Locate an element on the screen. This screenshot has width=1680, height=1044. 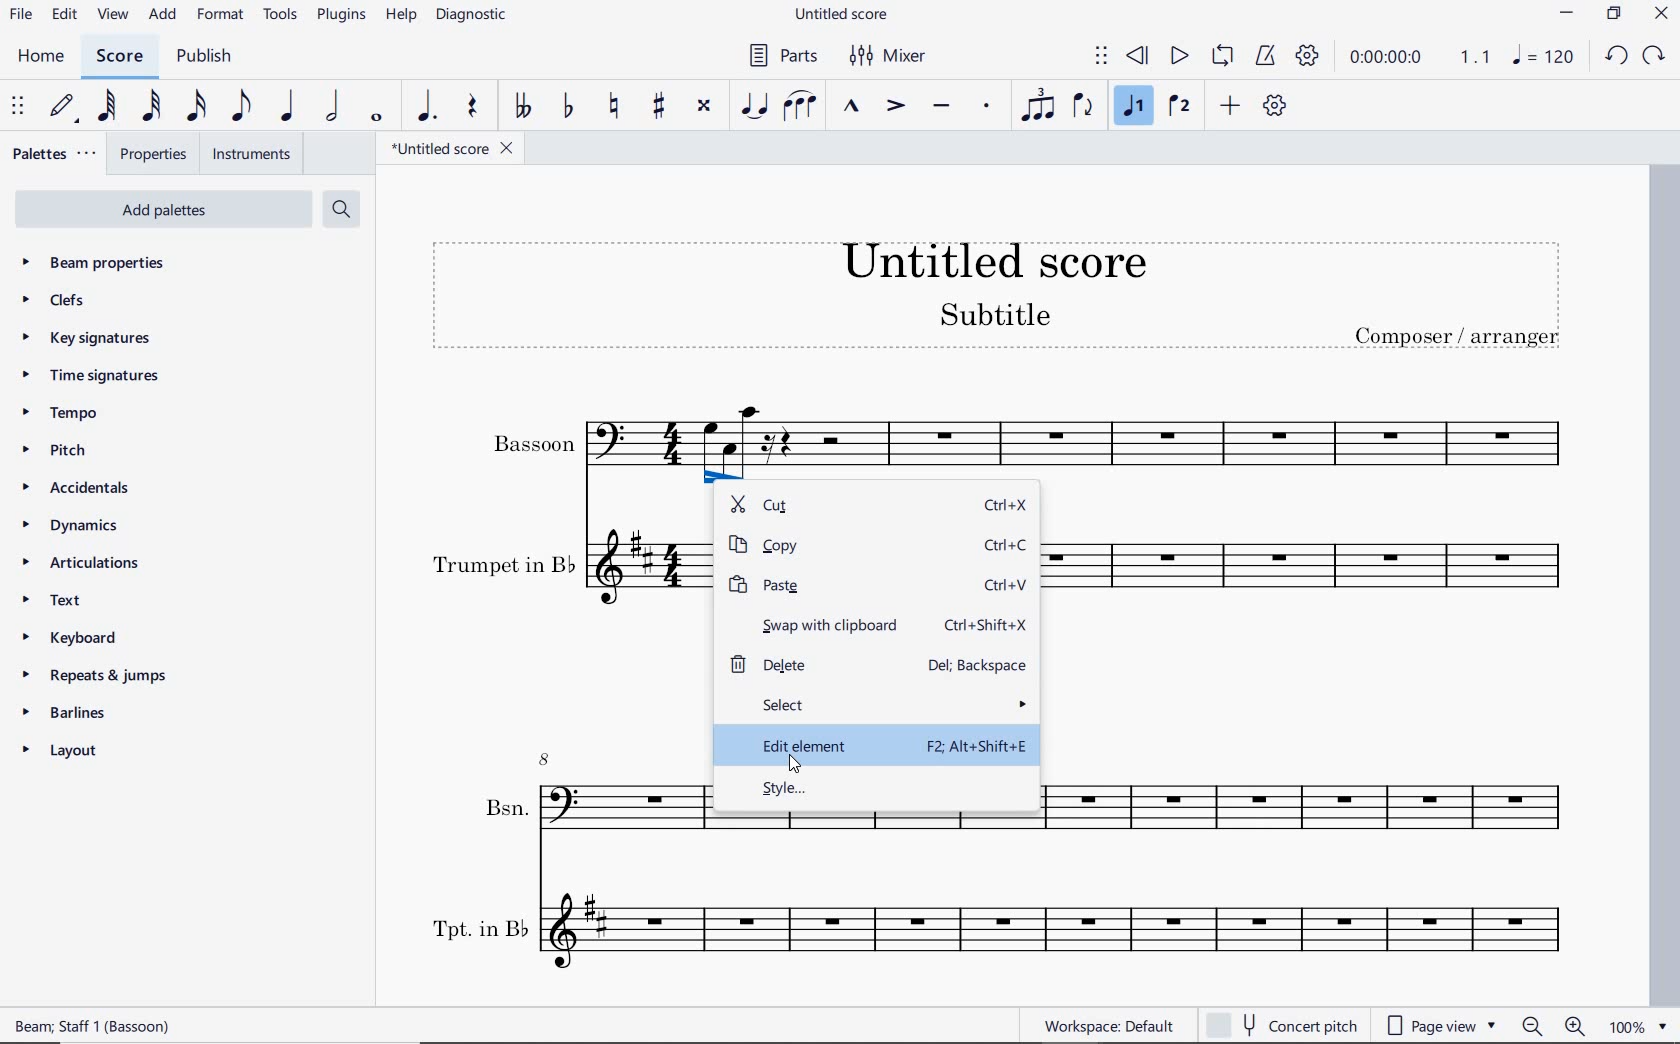
half note is located at coordinates (334, 108).